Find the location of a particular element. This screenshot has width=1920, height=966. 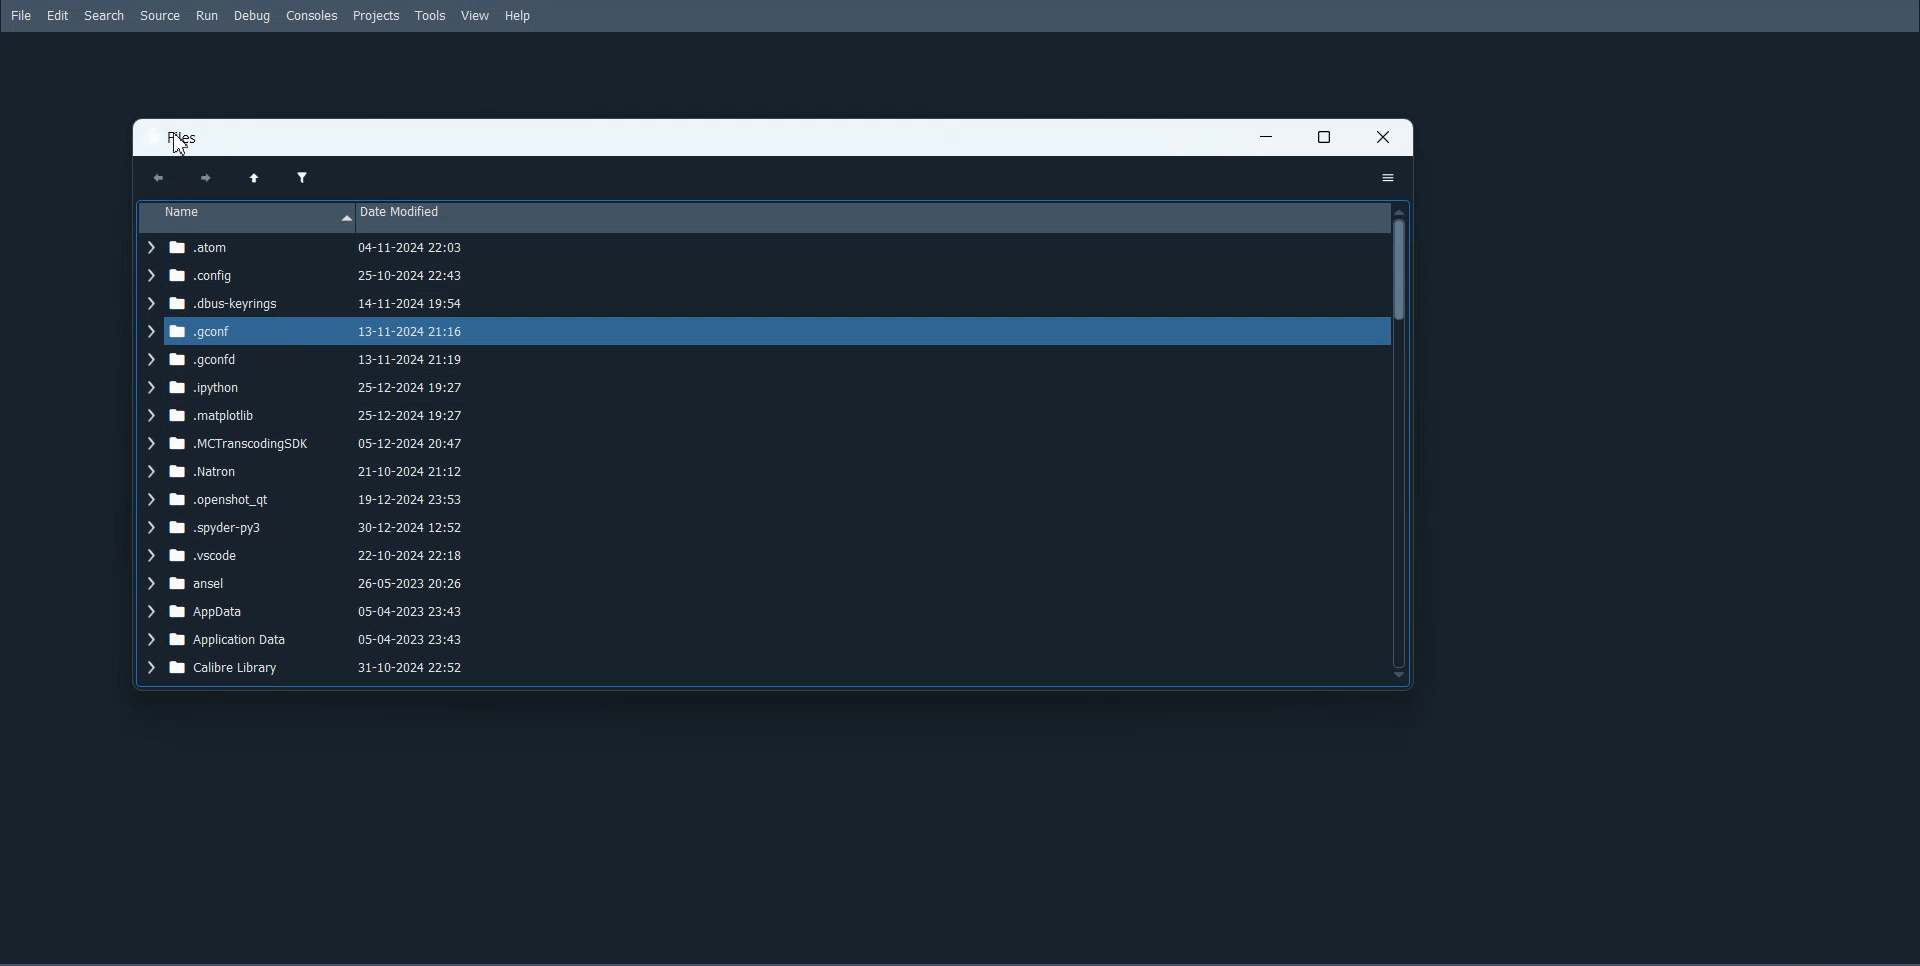

Parent is located at coordinates (253, 178).